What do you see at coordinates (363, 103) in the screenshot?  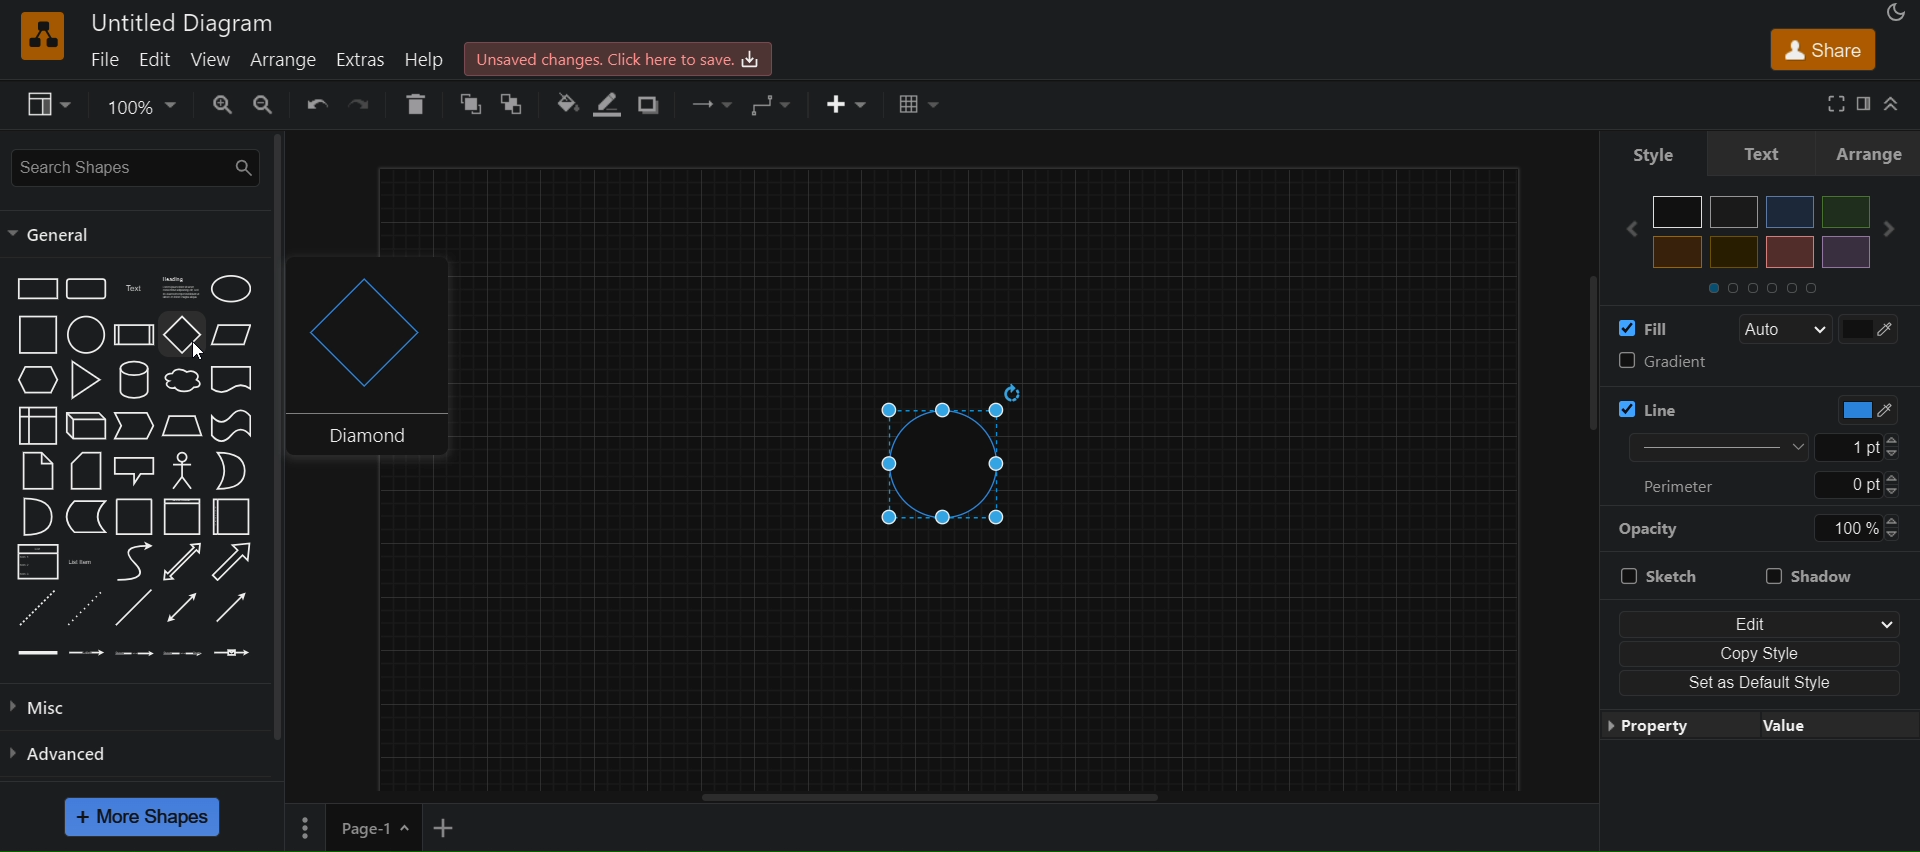 I see `redo` at bounding box center [363, 103].